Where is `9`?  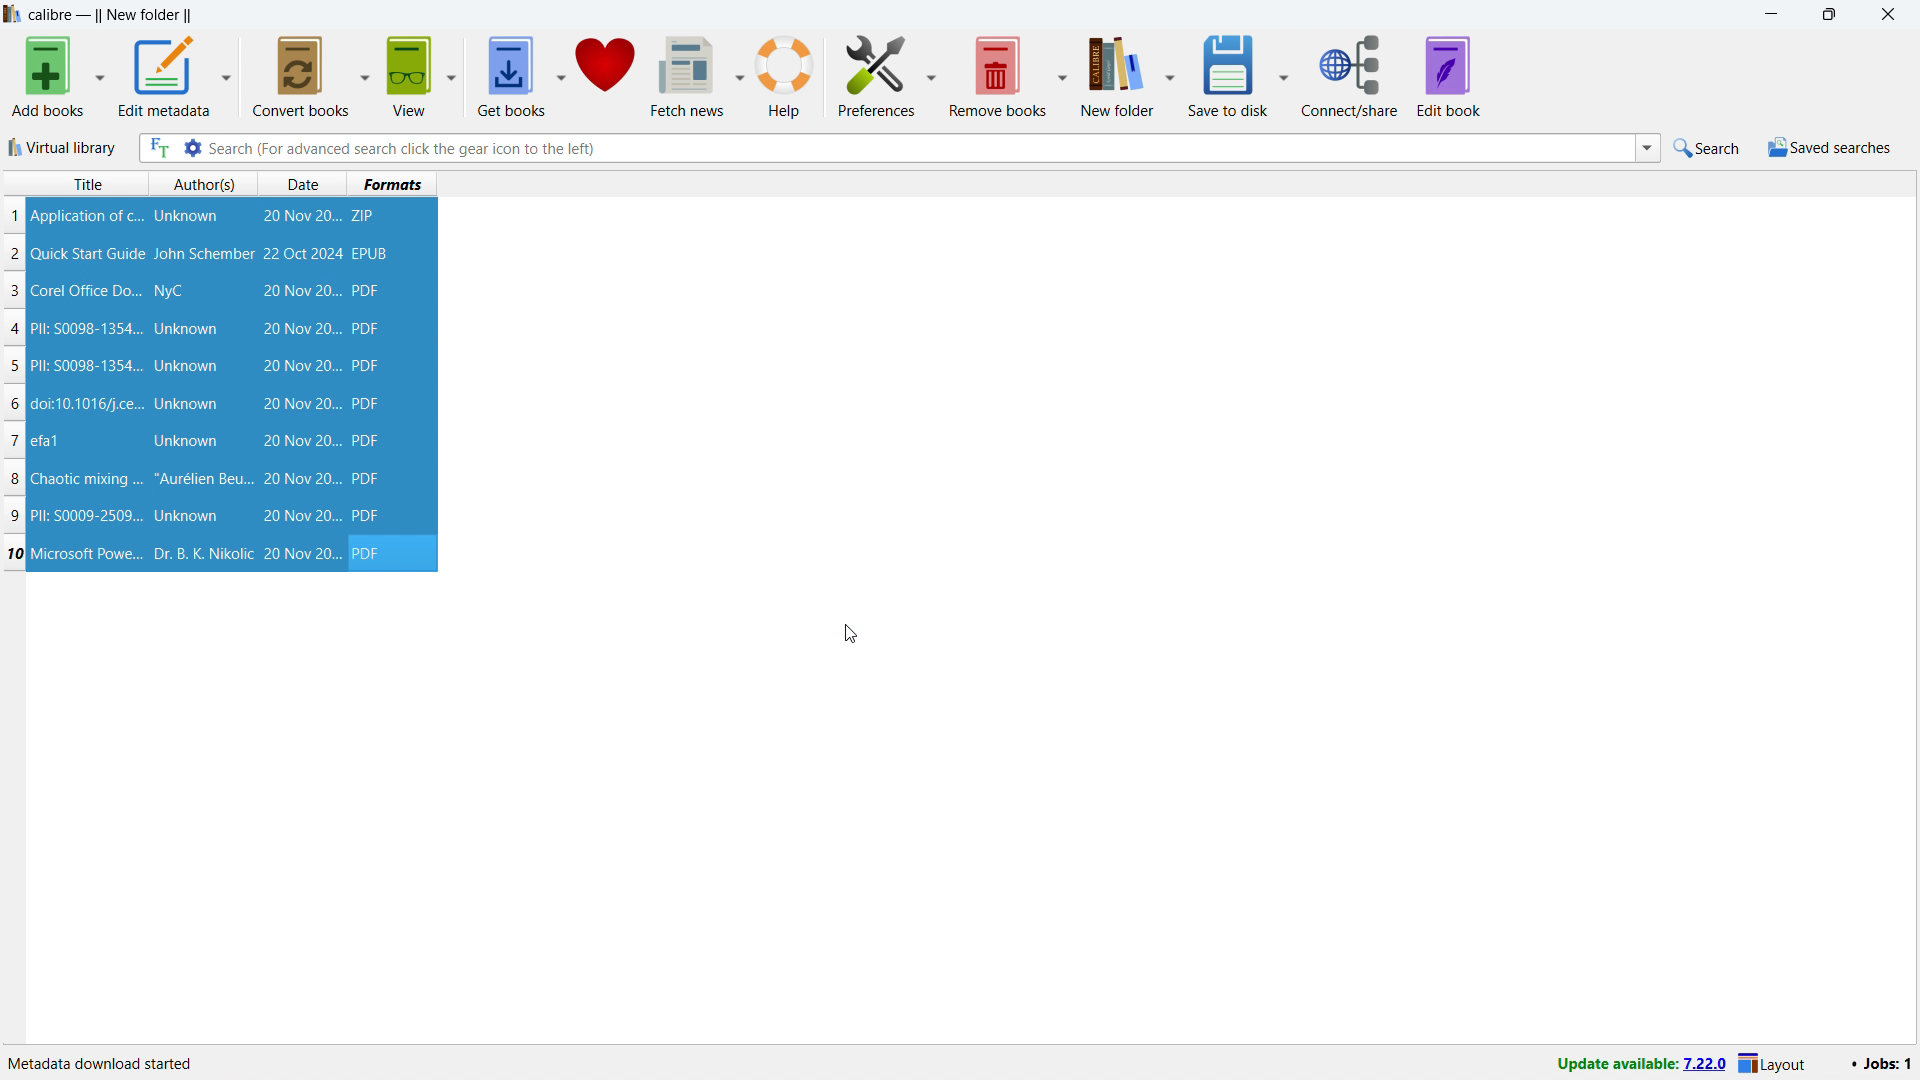
9 is located at coordinates (18, 516).